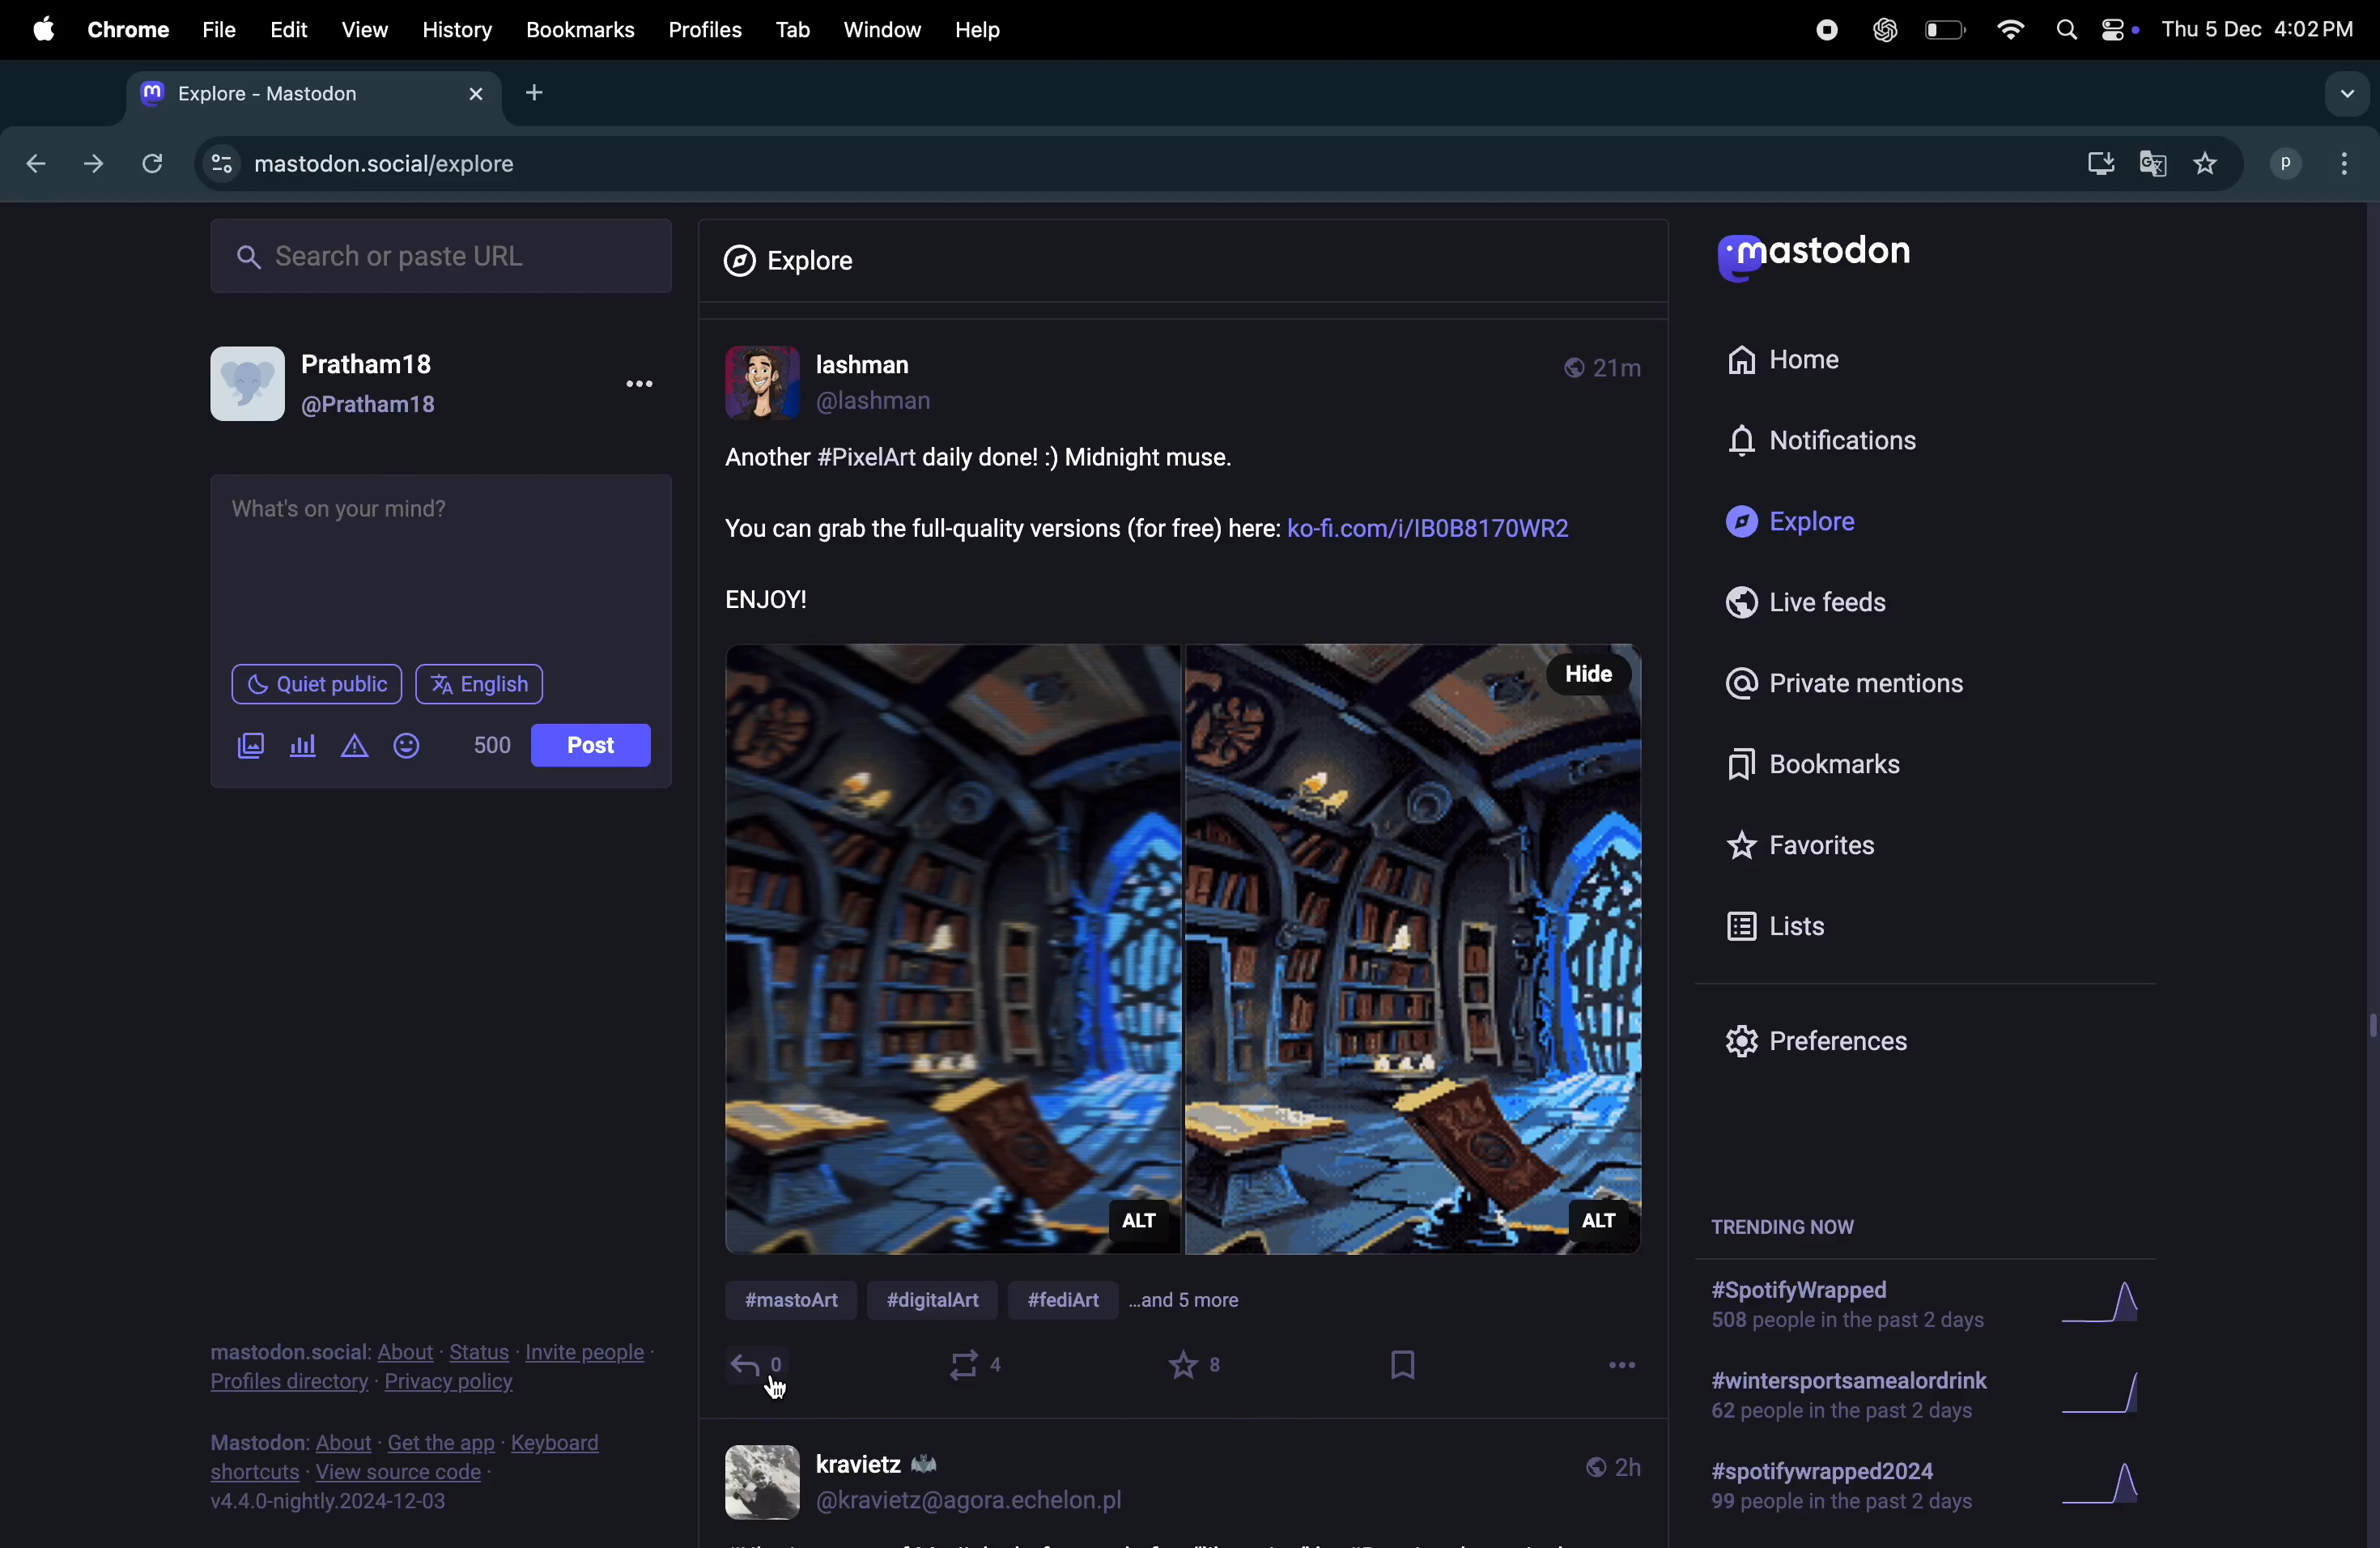  Describe the element at coordinates (362, 31) in the screenshot. I see `view` at that location.